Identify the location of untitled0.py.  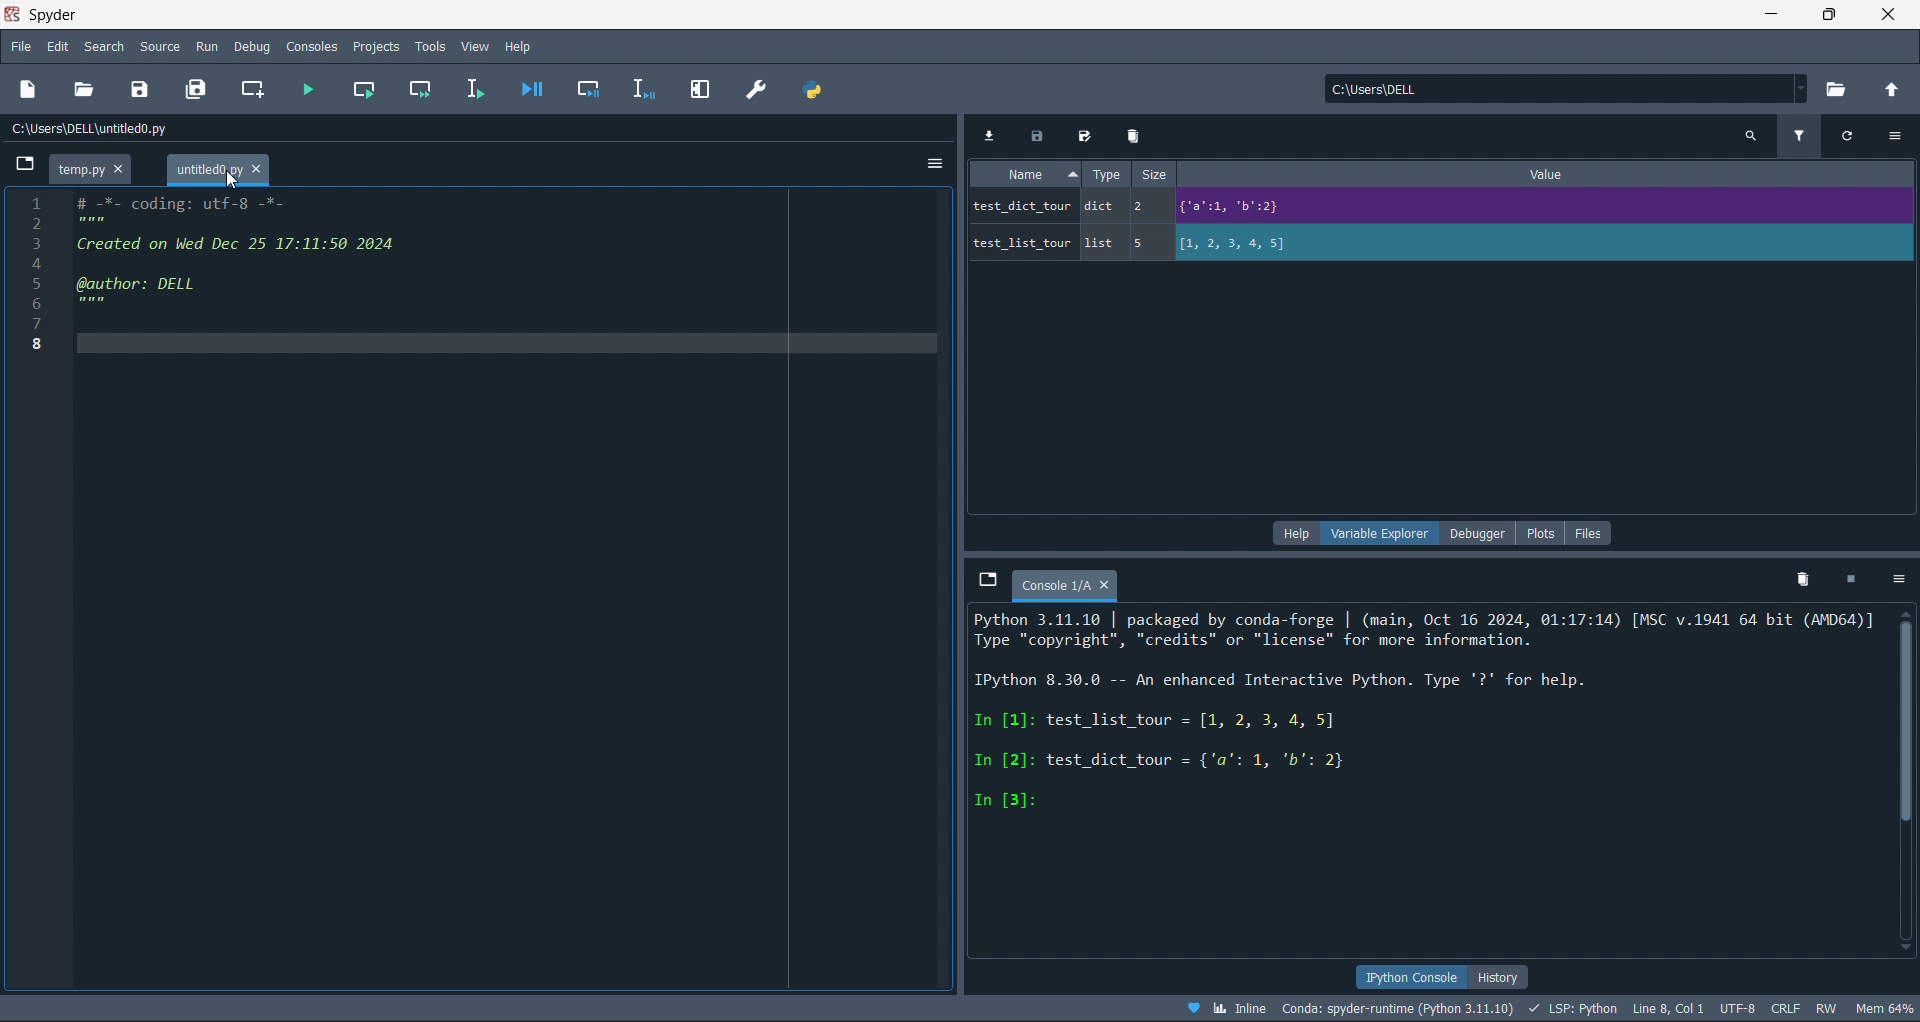
(100, 168).